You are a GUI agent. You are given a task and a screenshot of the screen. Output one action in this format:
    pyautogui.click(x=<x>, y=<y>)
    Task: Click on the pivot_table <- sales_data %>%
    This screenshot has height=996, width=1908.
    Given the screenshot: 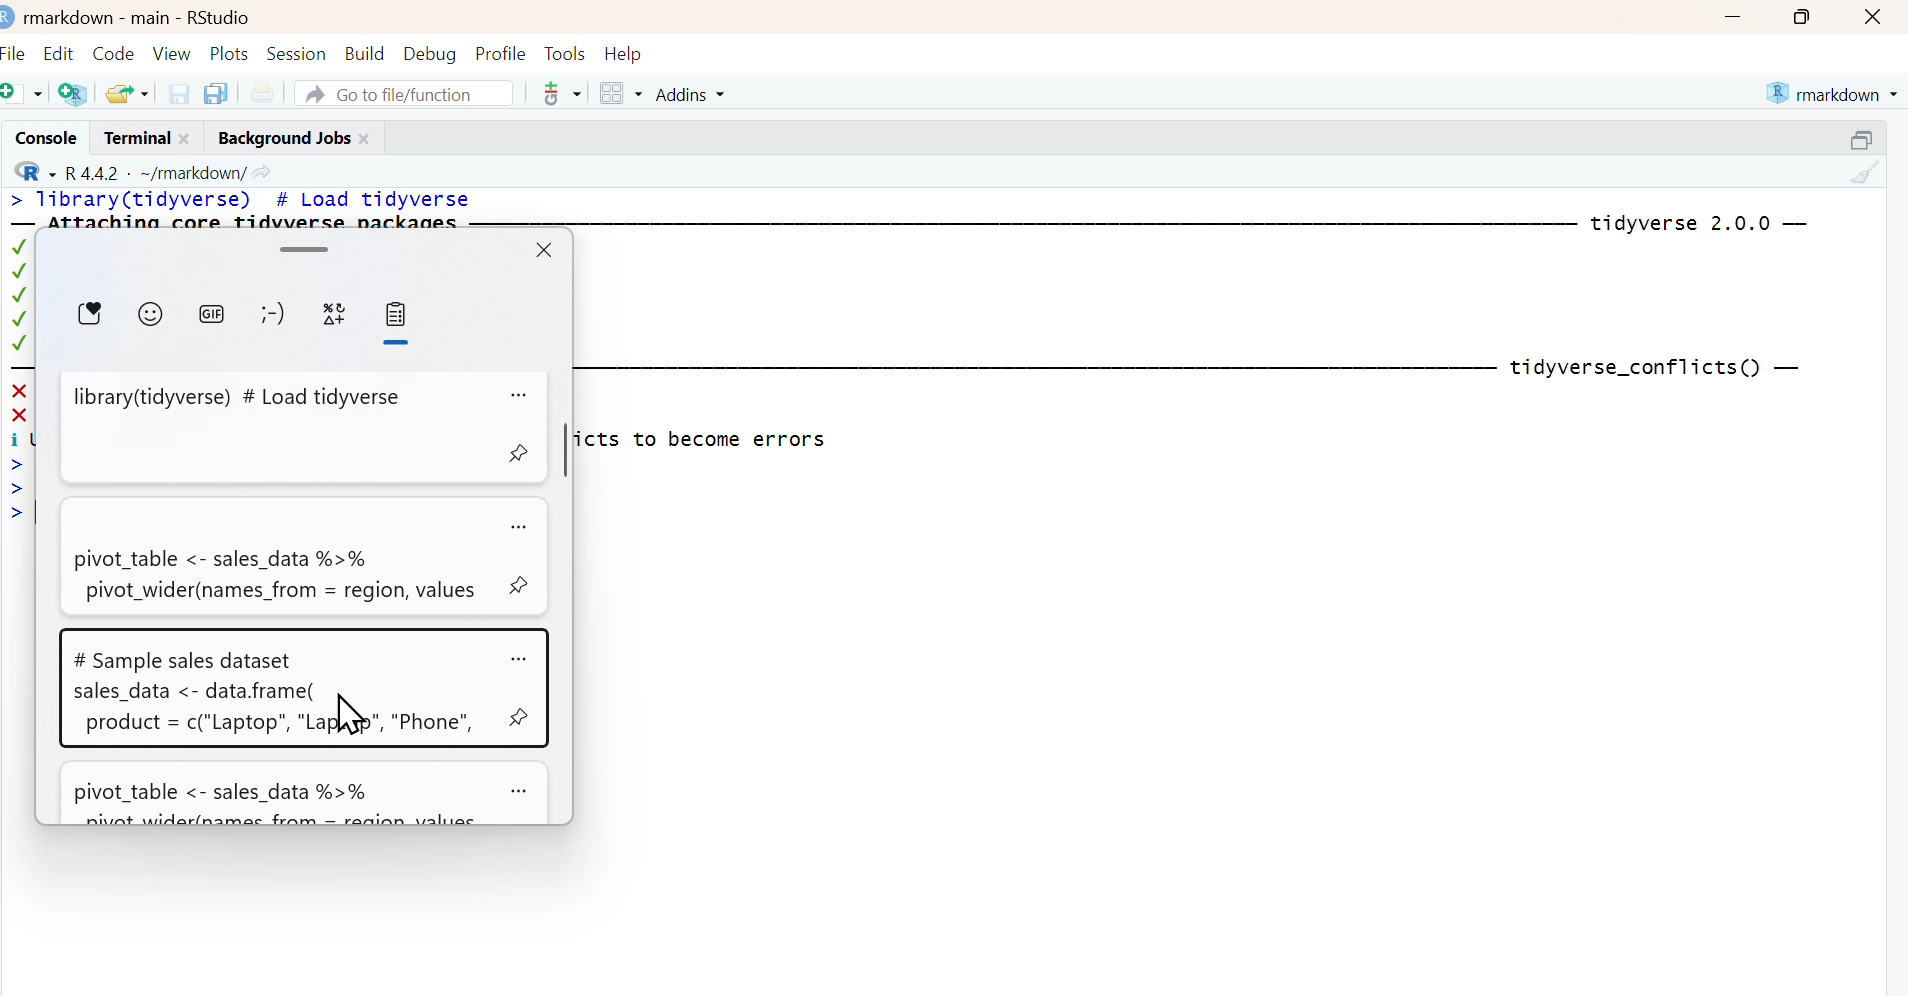 What is the action you would take?
    pyautogui.click(x=280, y=795)
    